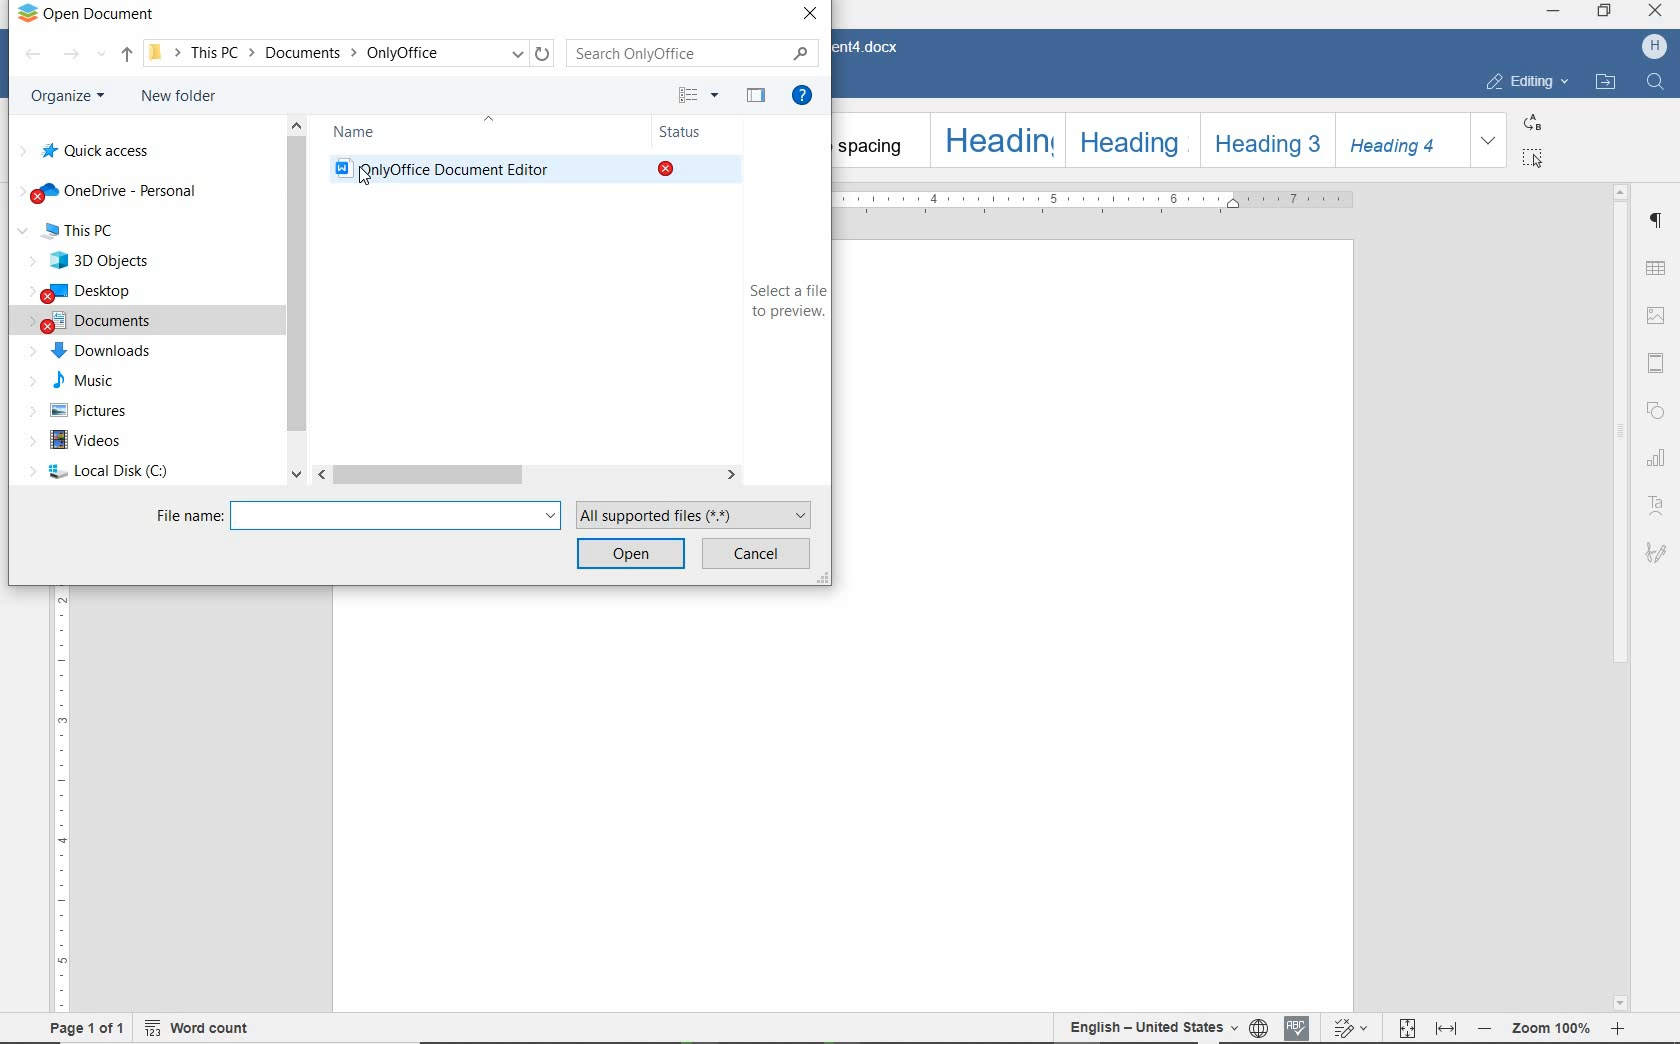 The width and height of the screenshot is (1680, 1044). What do you see at coordinates (1658, 458) in the screenshot?
I see `chart` at bounding box center [1658, 458].